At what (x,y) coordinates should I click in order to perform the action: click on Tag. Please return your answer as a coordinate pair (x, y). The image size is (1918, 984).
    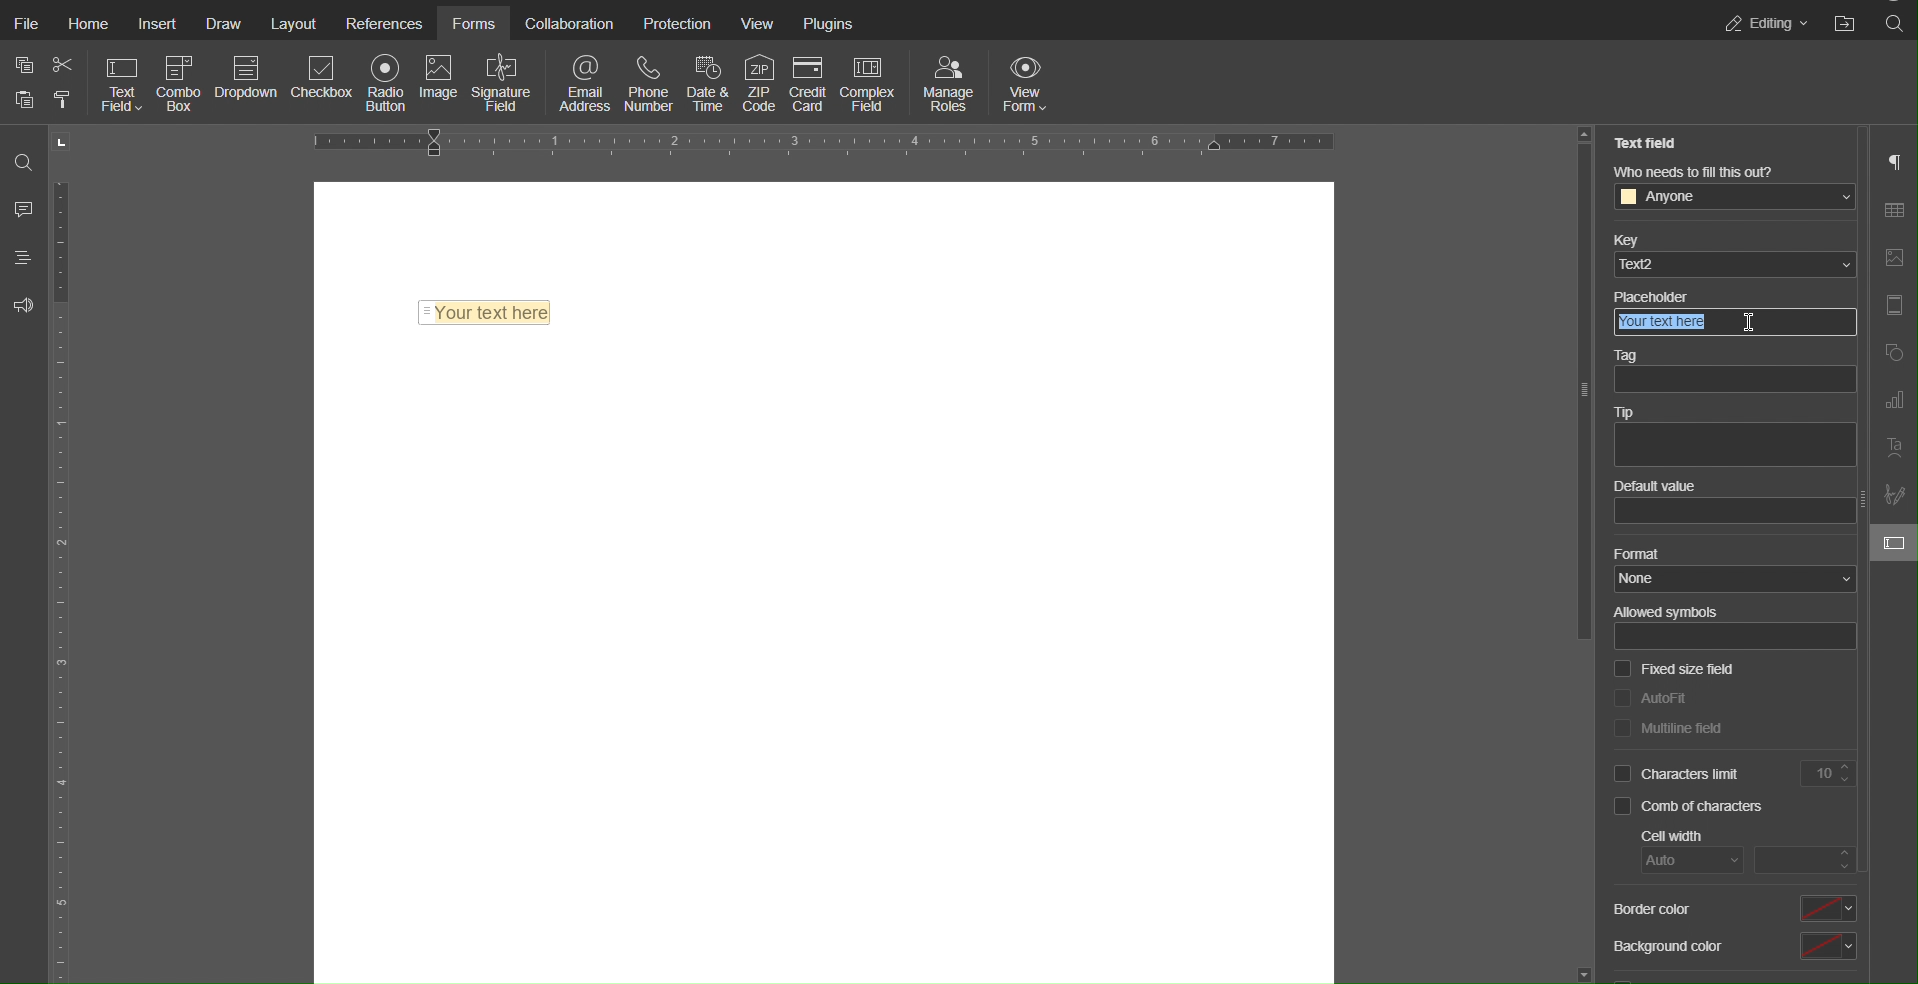
    Looking at the image, I should click on (1730, 373).